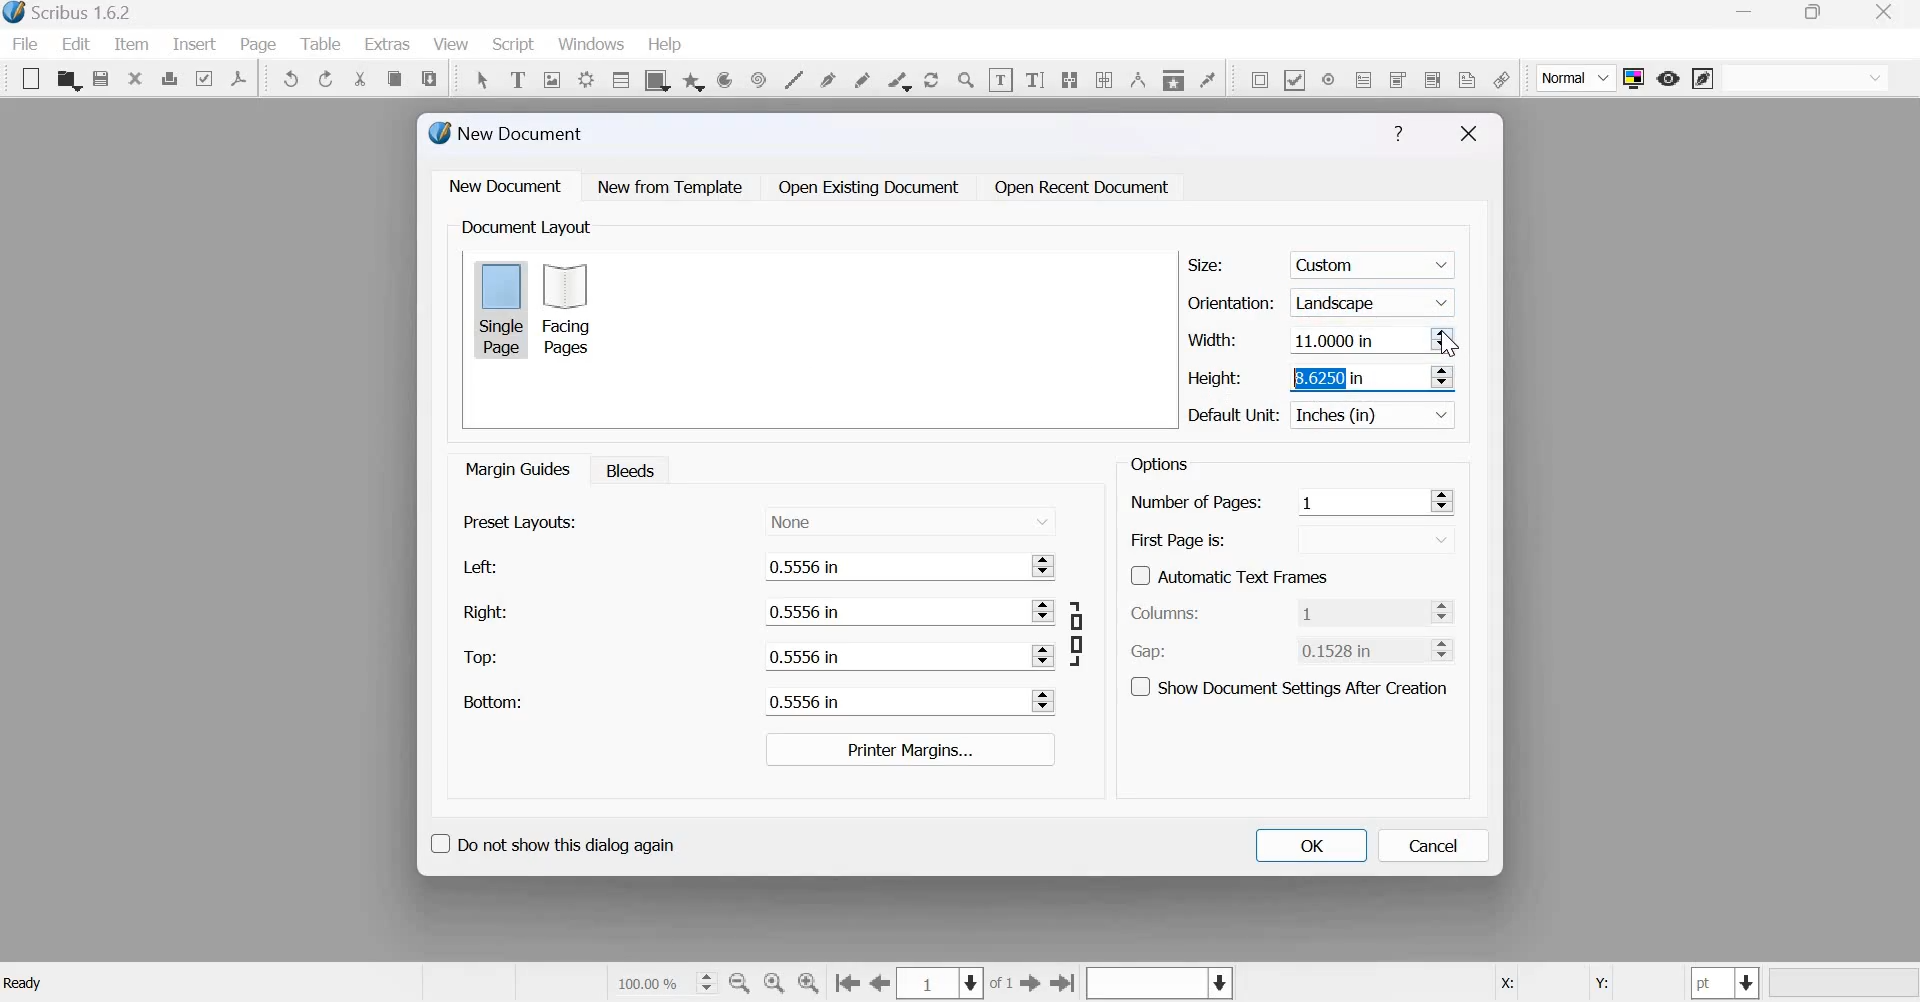  I want to click on zoom to 100 %, so click(775, 984).